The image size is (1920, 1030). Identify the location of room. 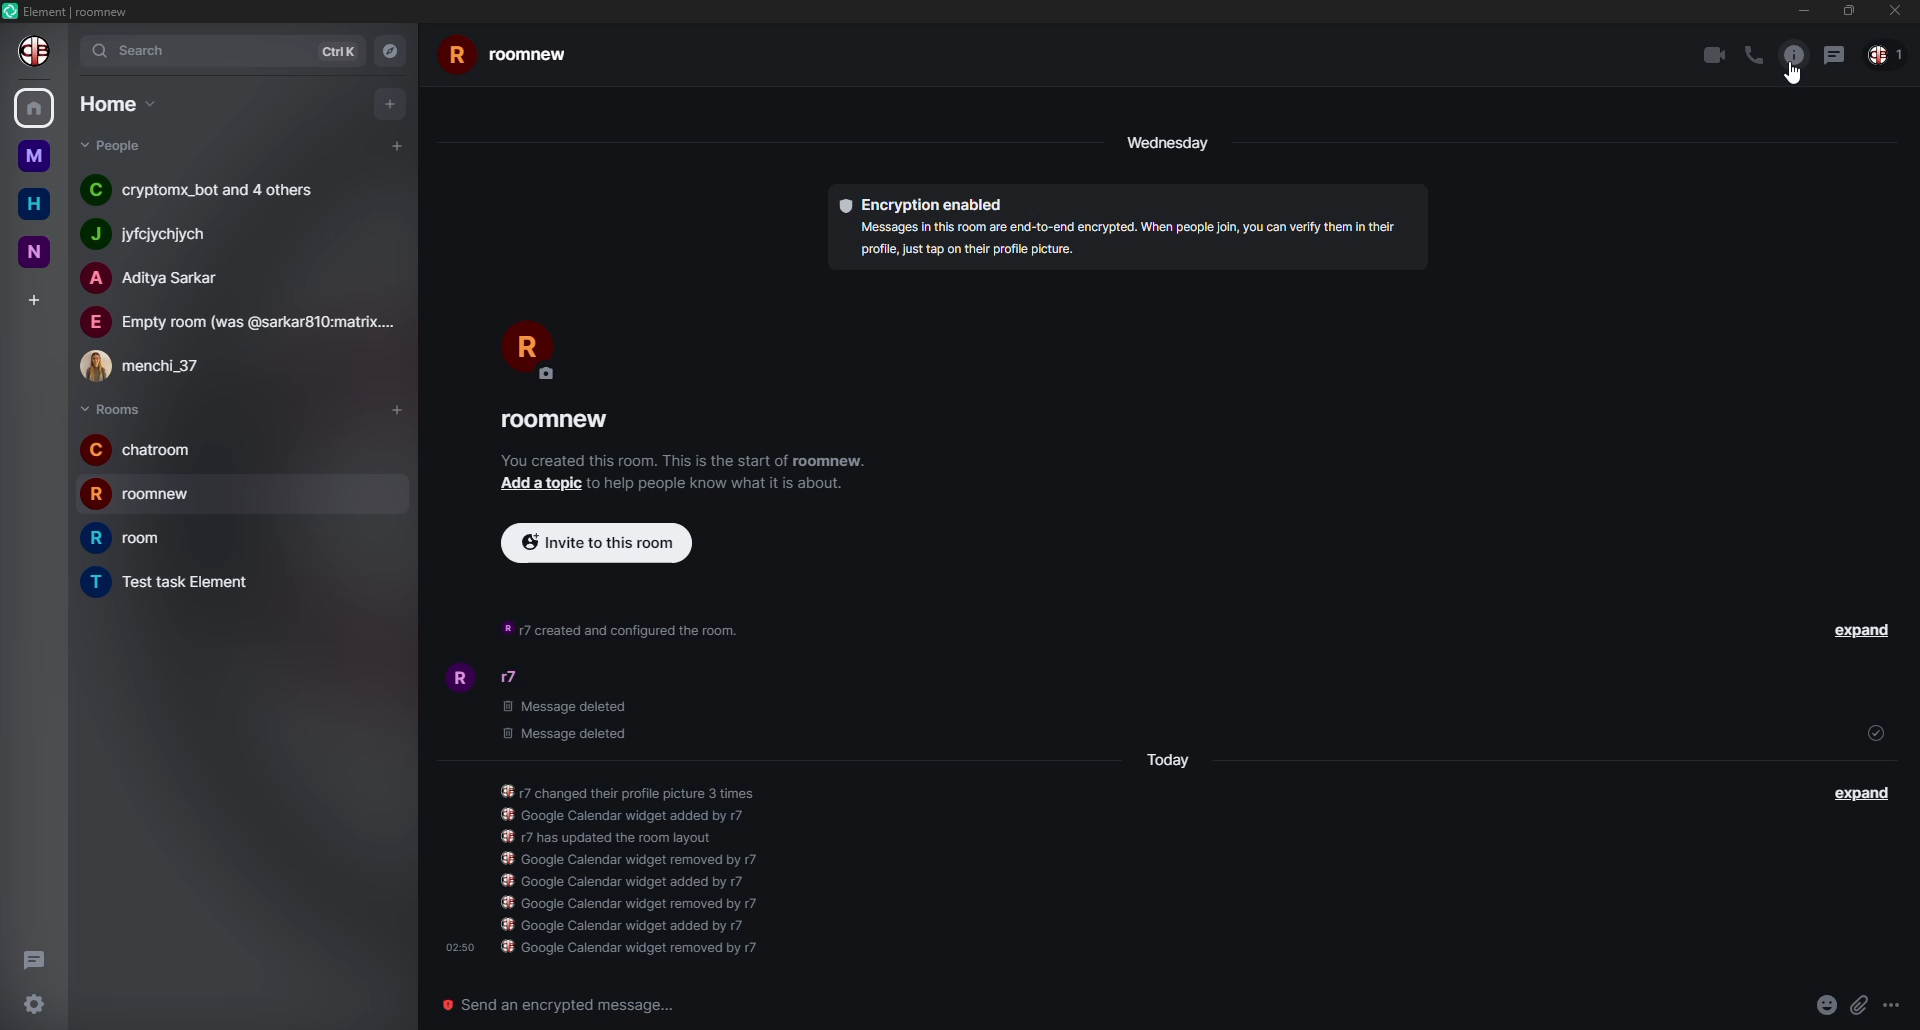
(35, 157).